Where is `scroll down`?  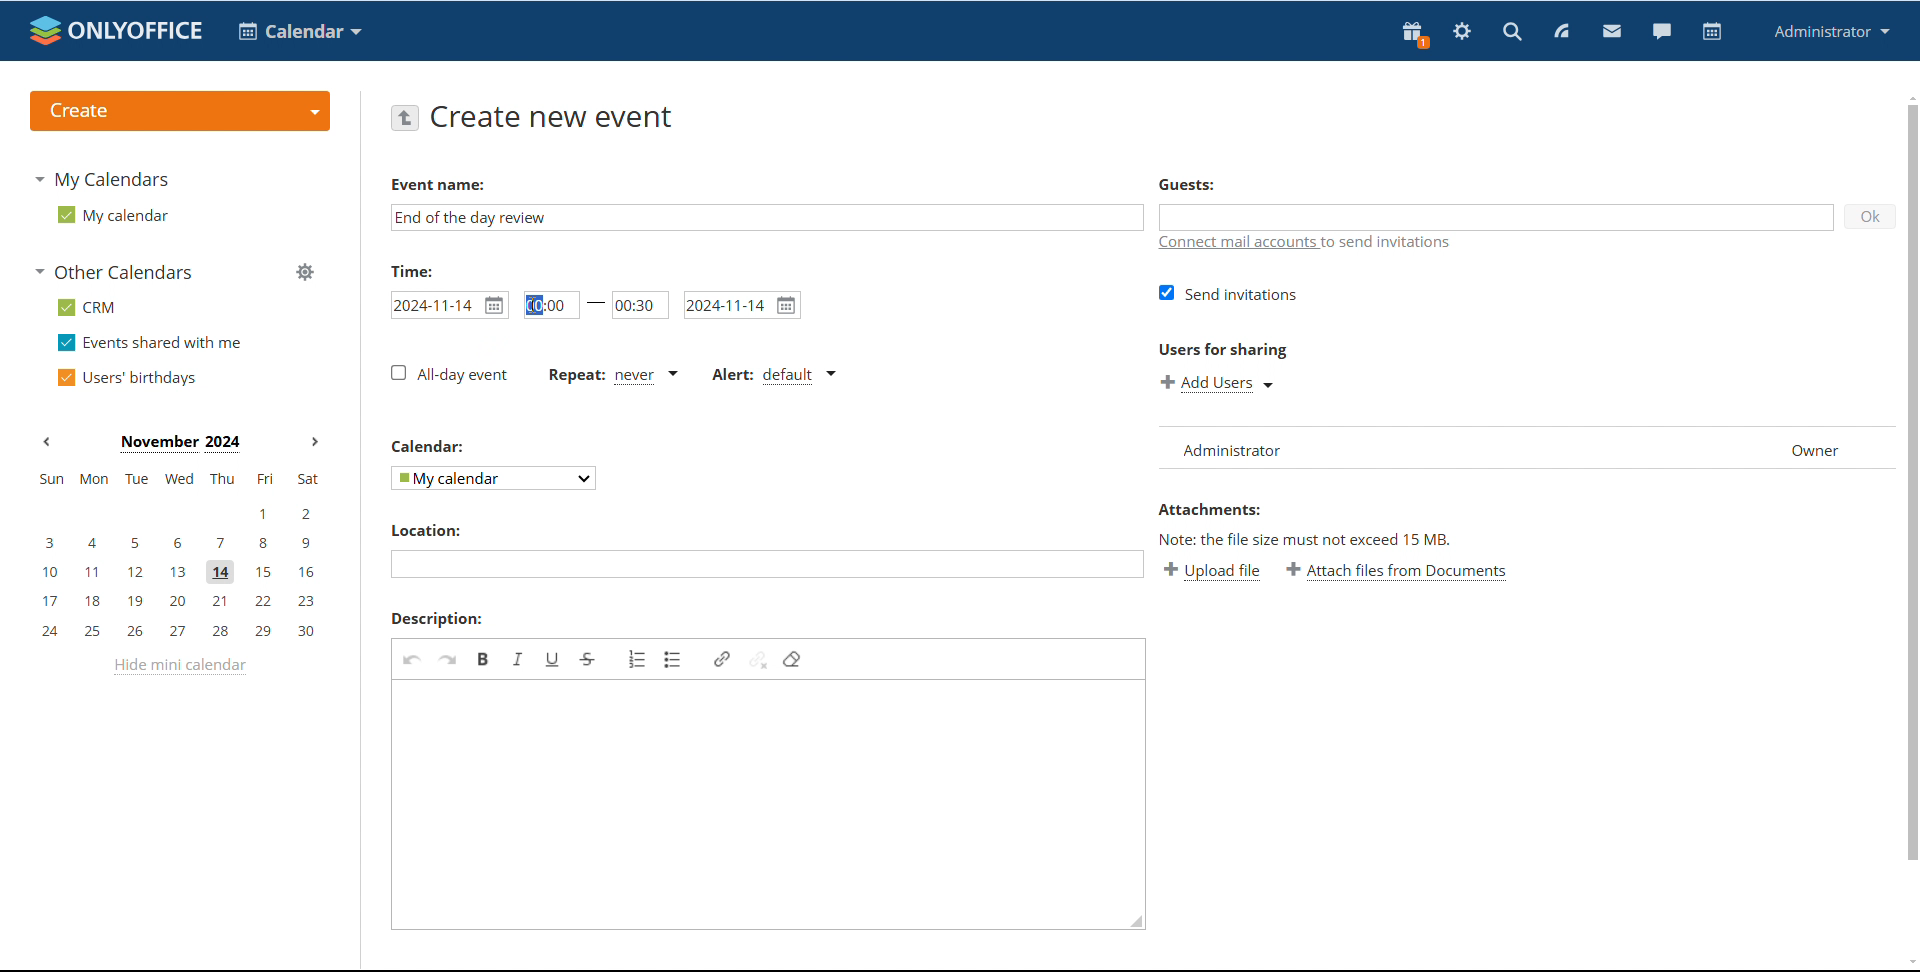 scroll down is located at coordinates (1908, 964).